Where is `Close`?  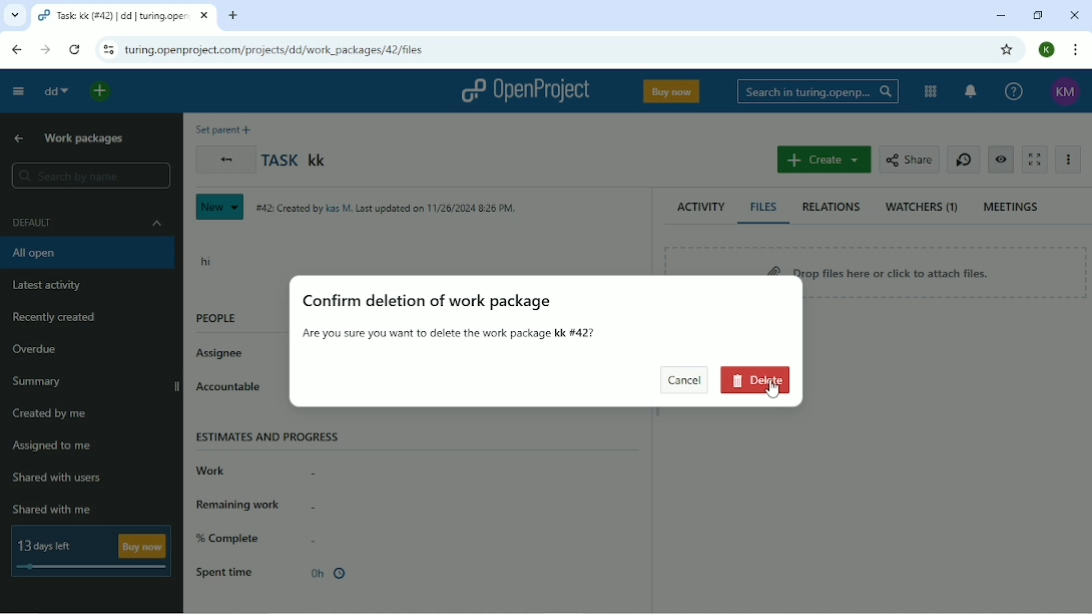
Close is located at coordinates (1073, 14).